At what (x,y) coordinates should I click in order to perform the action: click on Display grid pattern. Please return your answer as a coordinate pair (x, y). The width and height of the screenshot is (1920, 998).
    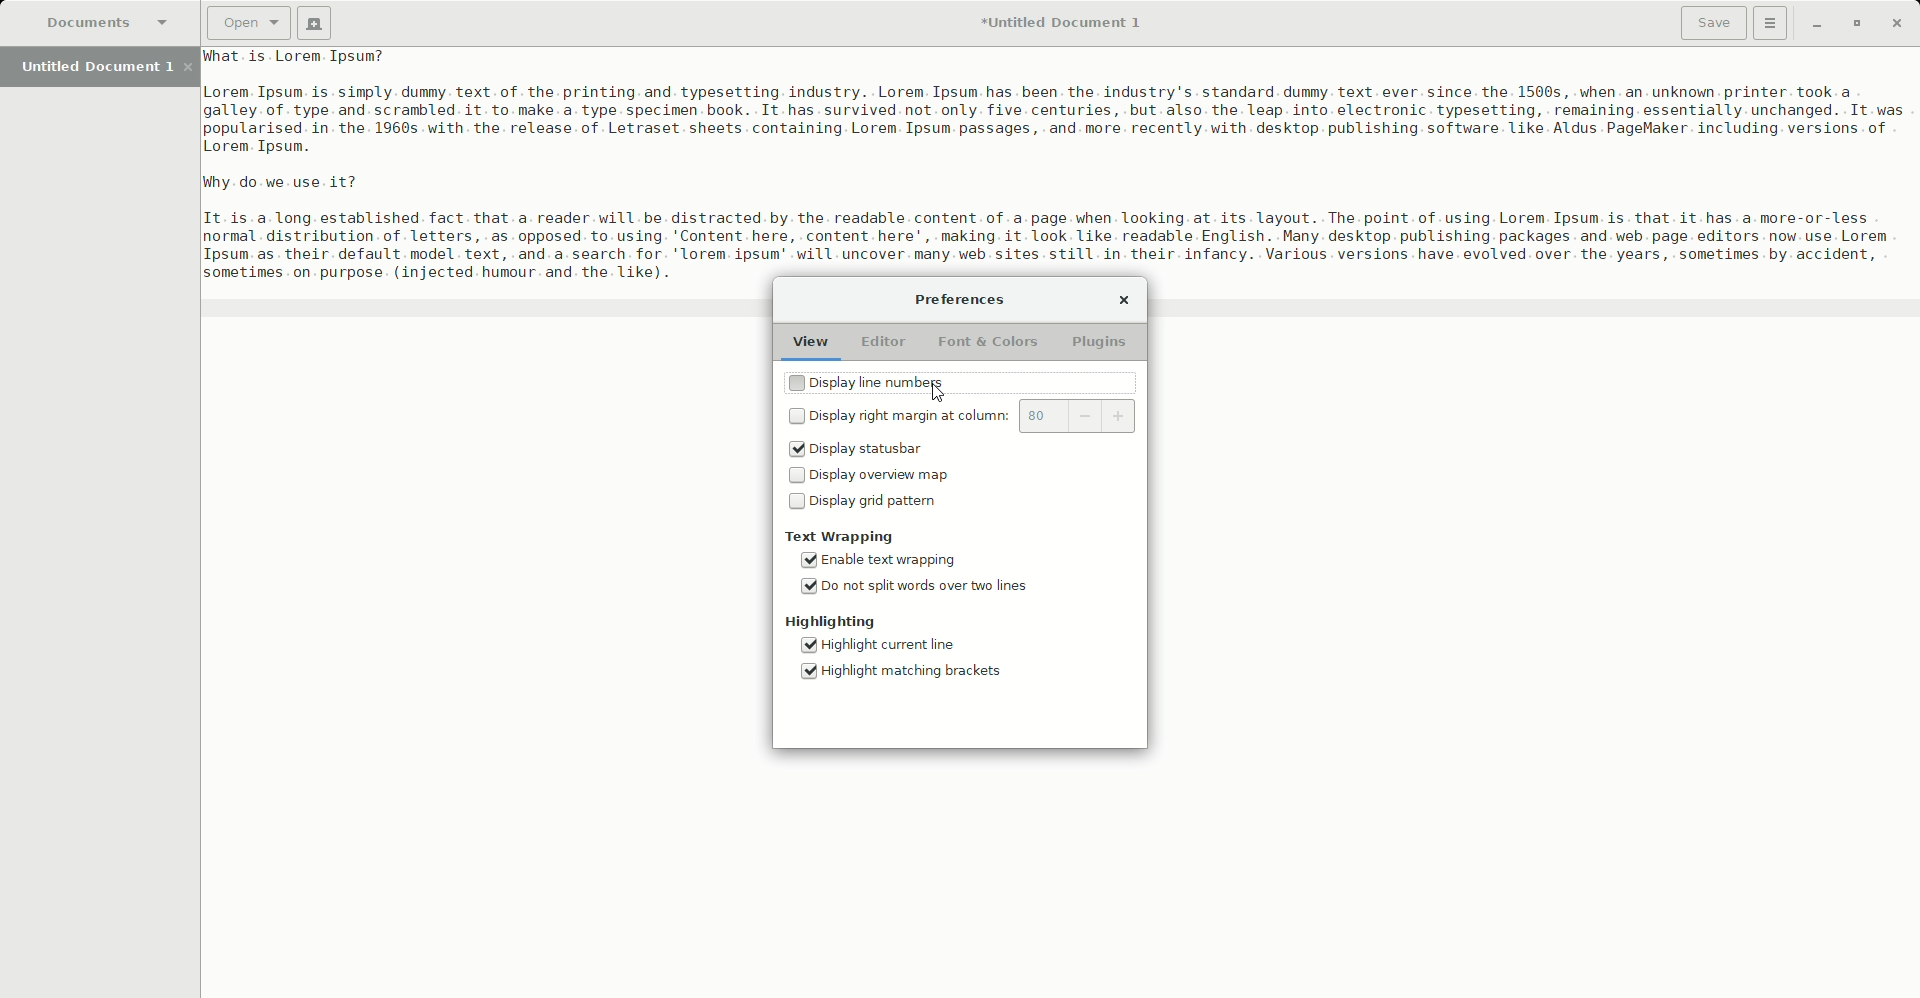
    Looking at the image, I should click on (867, 505).